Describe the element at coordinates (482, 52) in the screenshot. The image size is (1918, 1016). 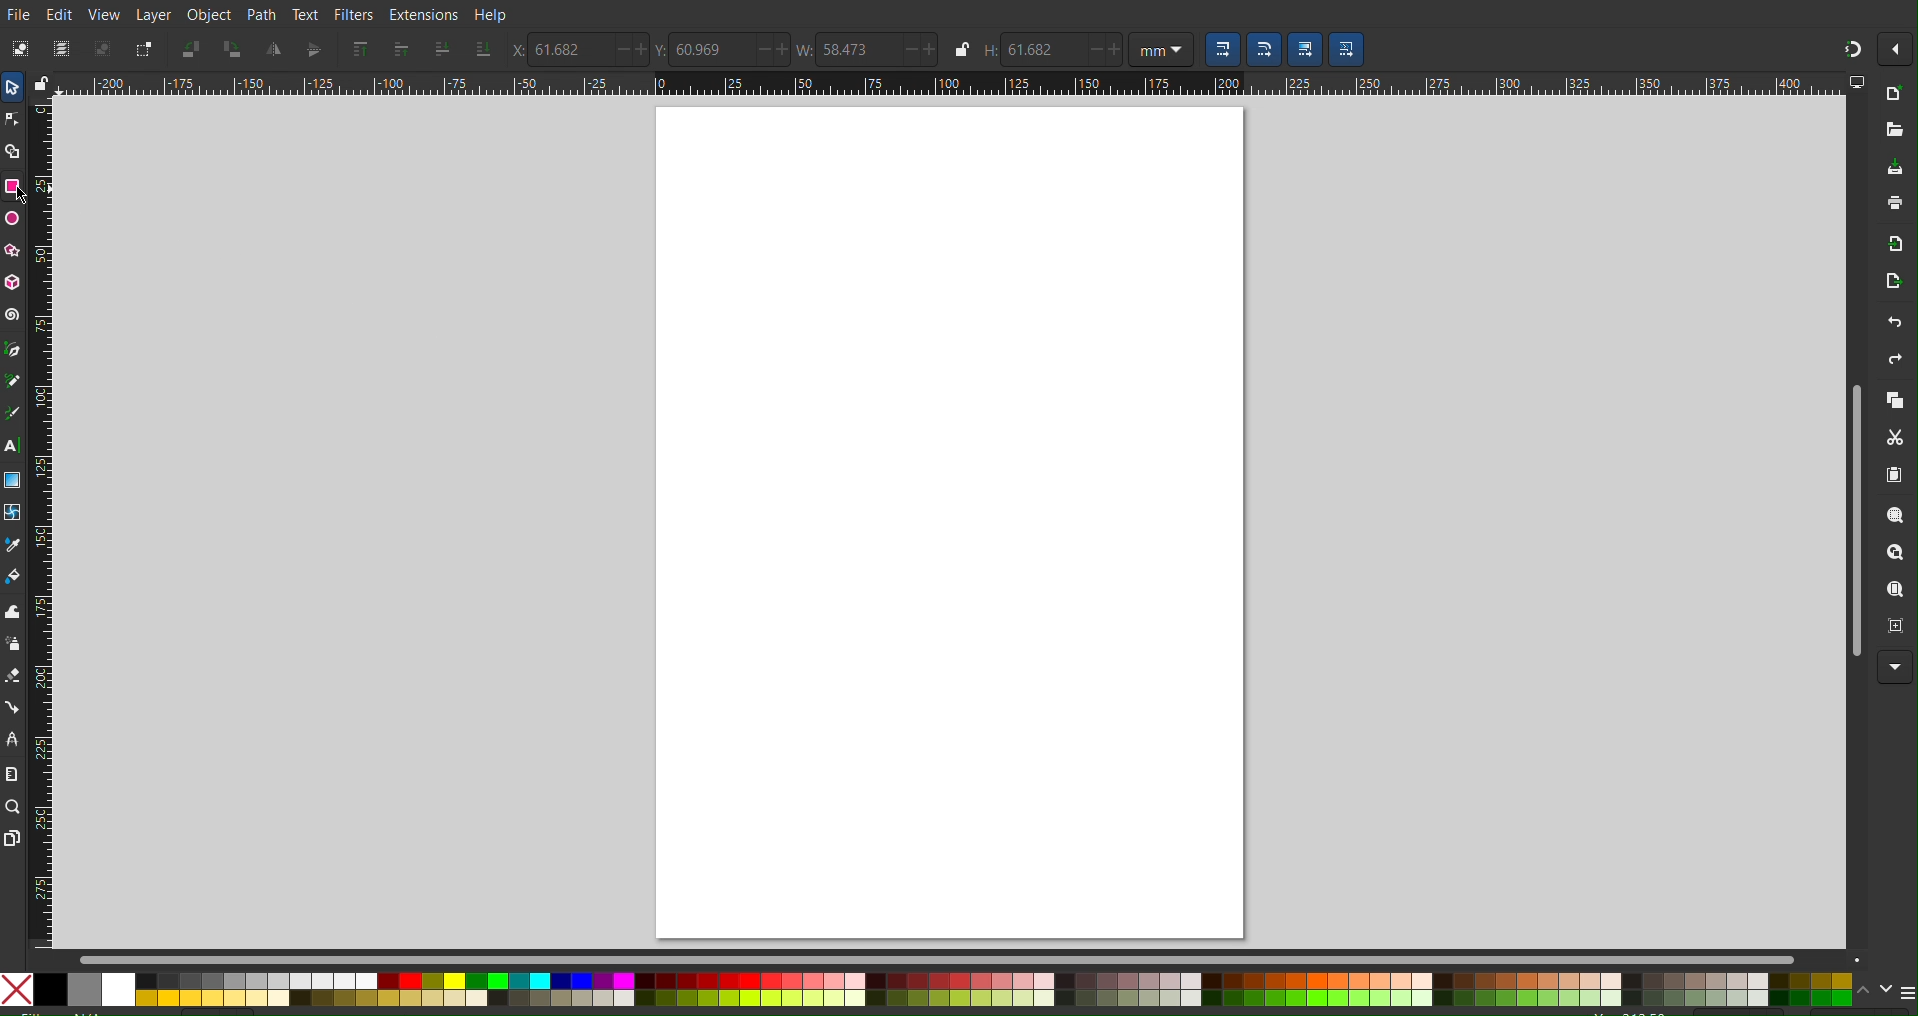
I see `Send to bottom` at that location.